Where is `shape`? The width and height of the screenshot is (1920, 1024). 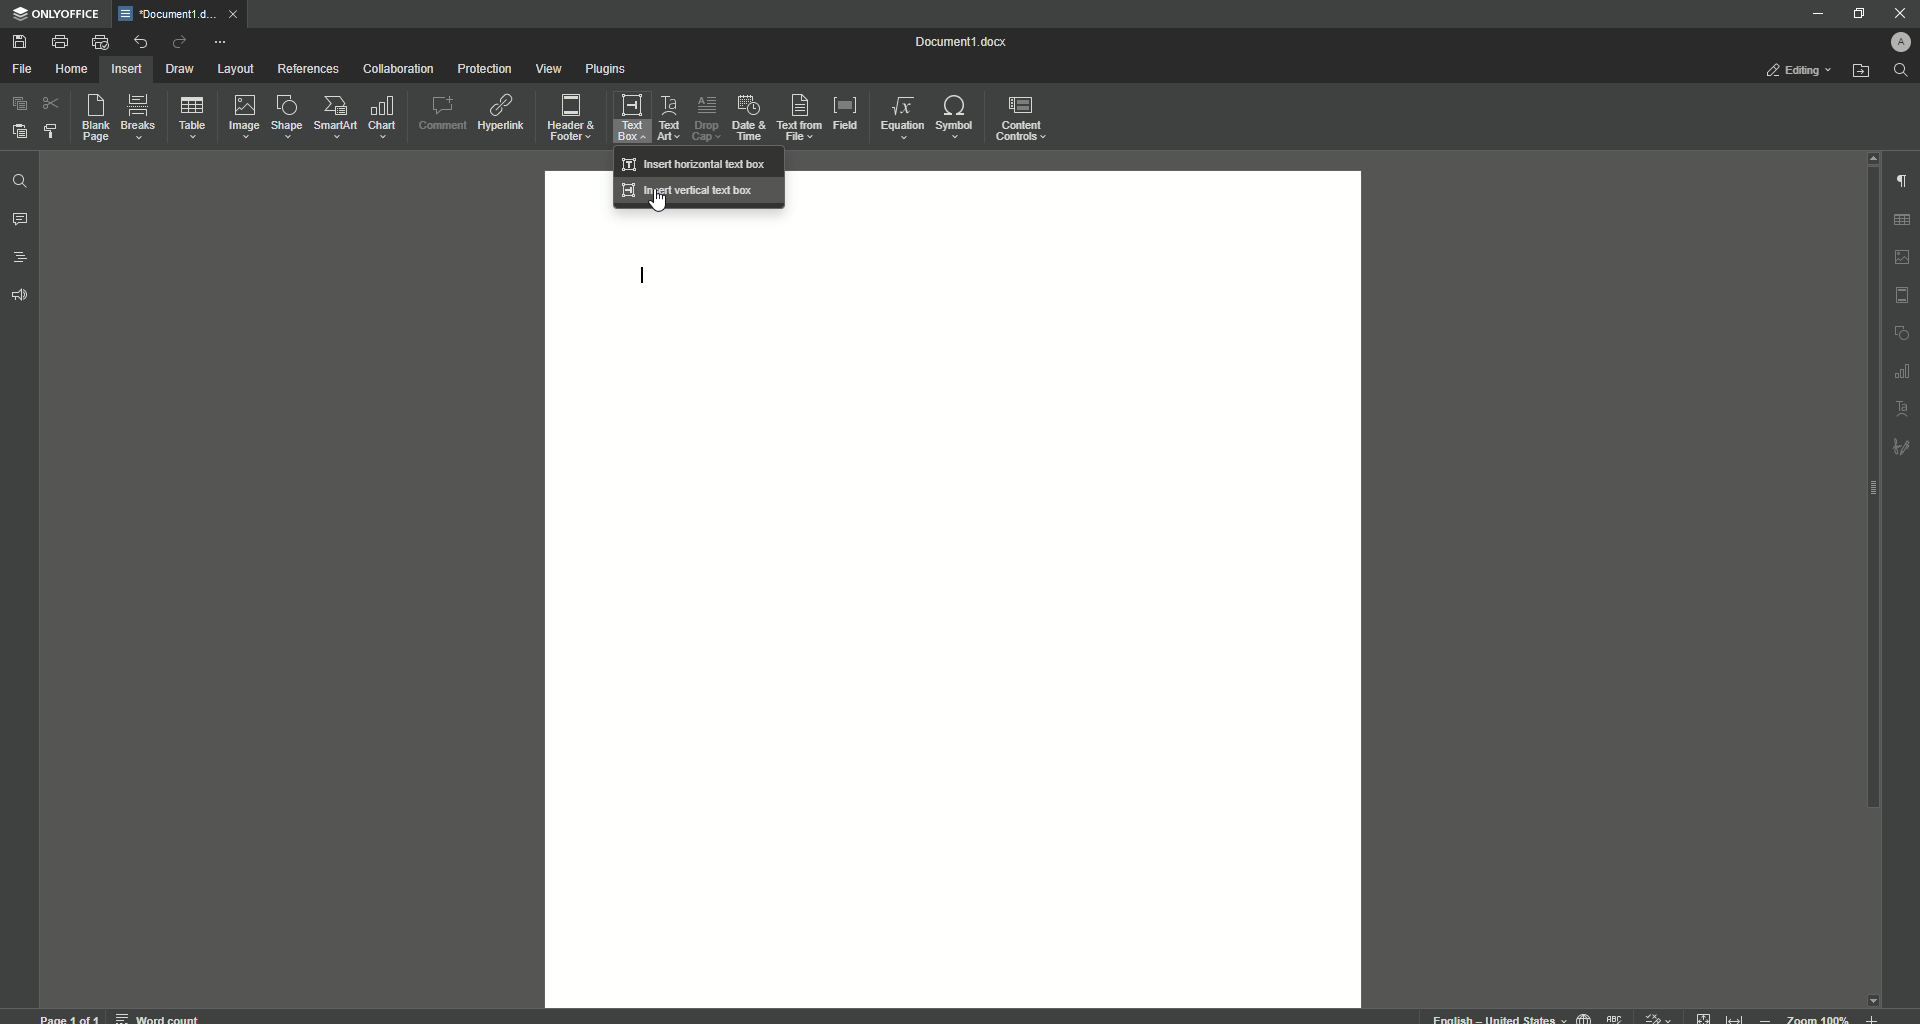
shape is located at coordinates (1902, 334).